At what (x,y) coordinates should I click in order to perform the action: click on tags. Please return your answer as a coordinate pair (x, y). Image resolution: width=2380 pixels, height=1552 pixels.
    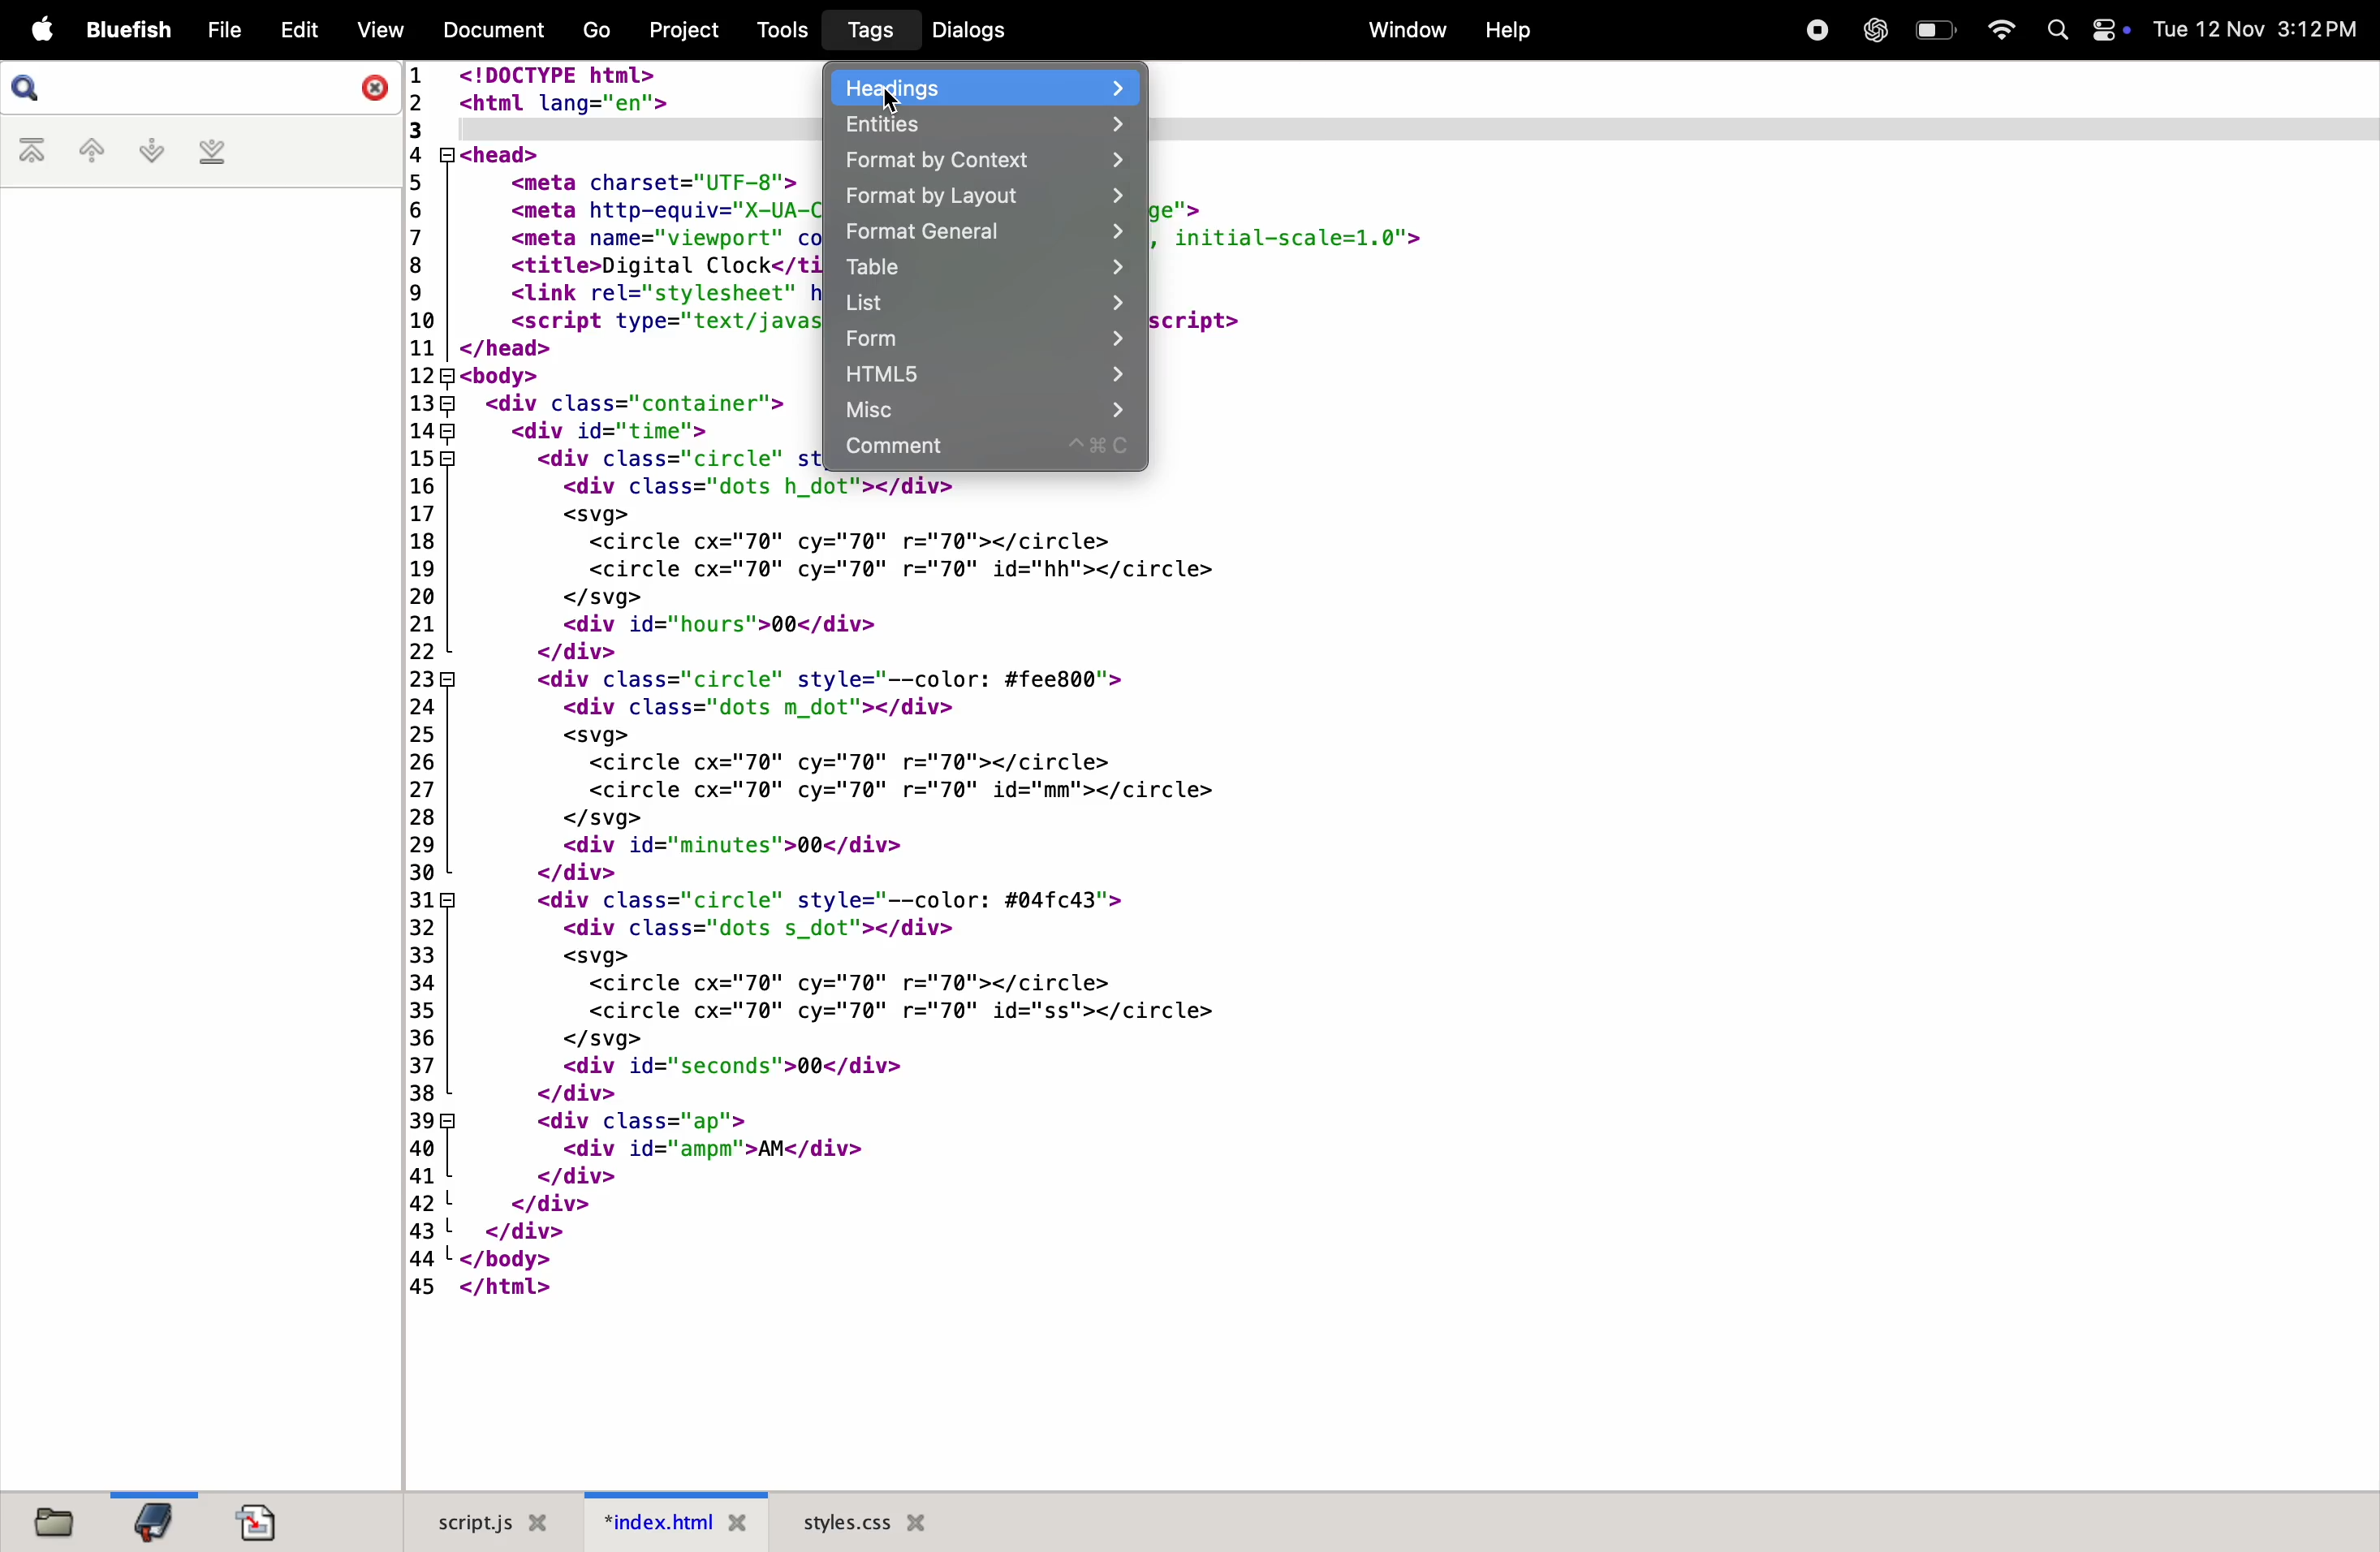
    Looking at the image, I should click on (865, 31).